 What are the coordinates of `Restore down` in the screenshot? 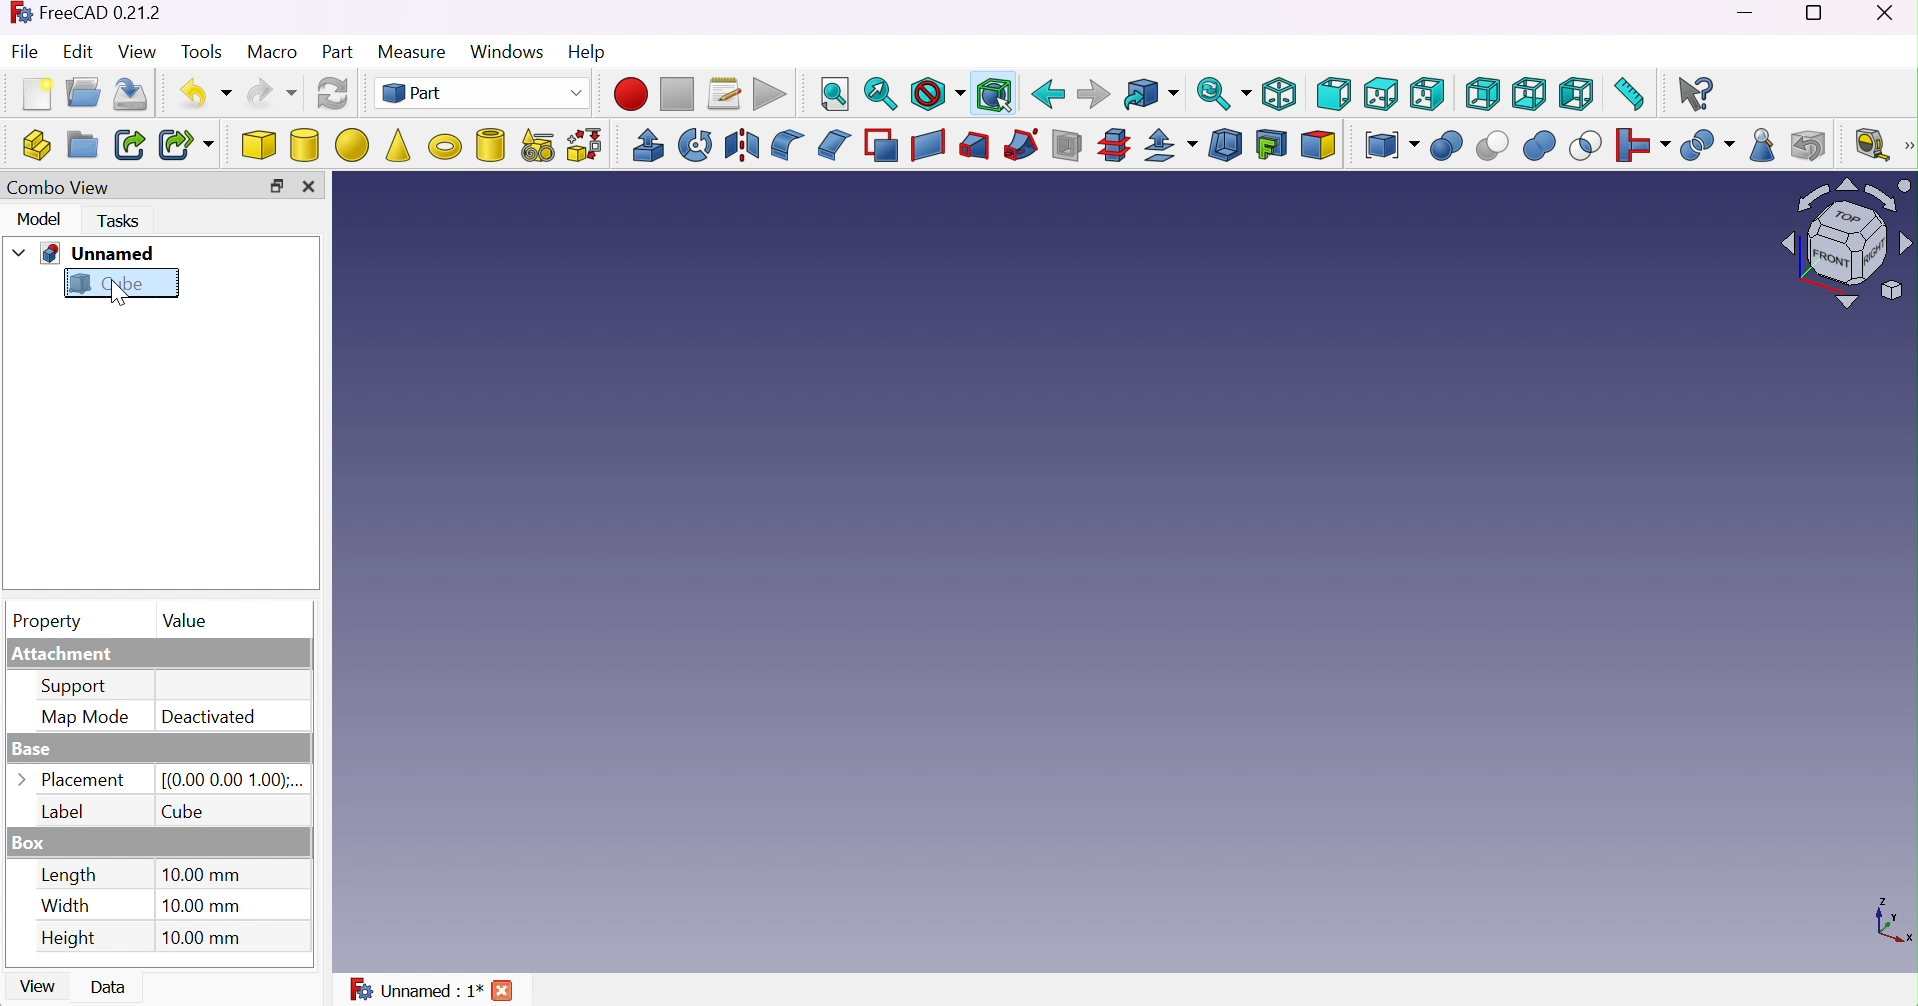 It's located at (1820, 14).